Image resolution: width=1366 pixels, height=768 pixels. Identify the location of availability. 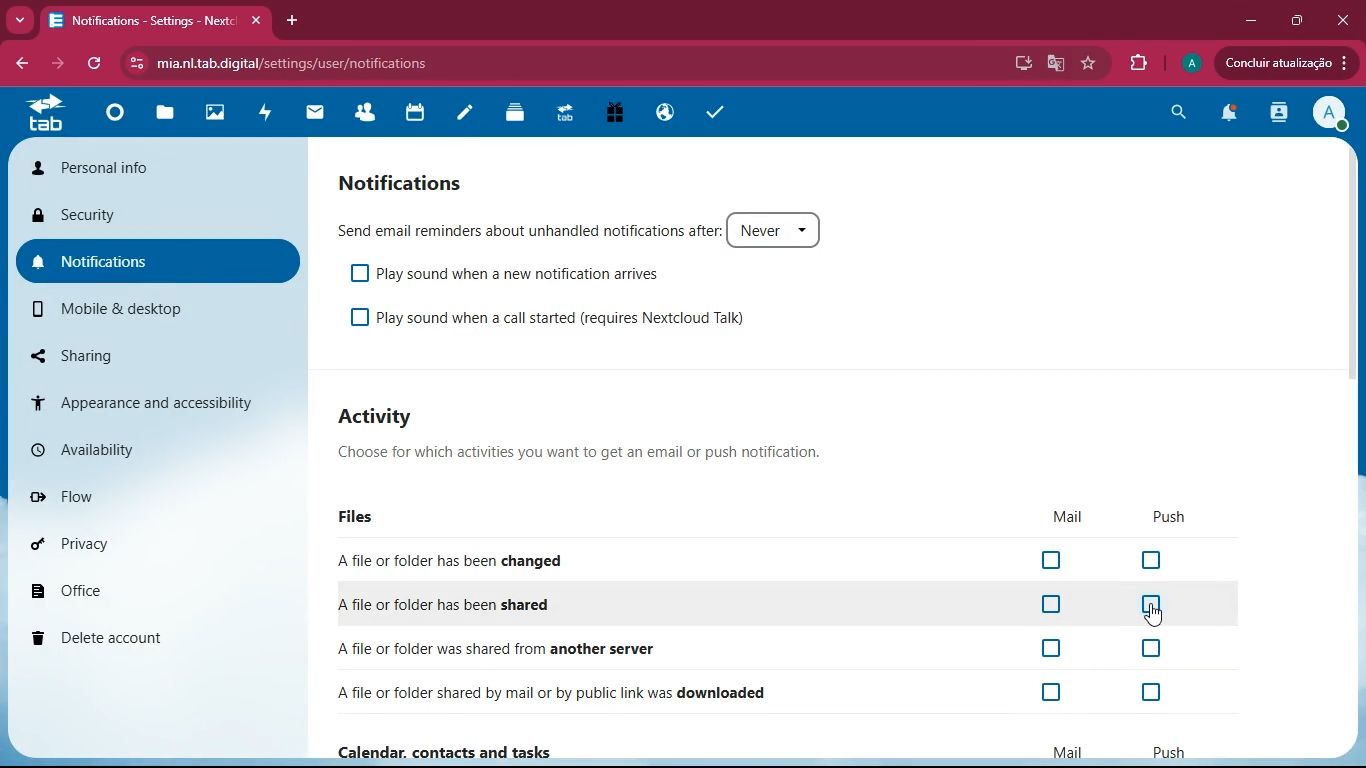
(94, 444).